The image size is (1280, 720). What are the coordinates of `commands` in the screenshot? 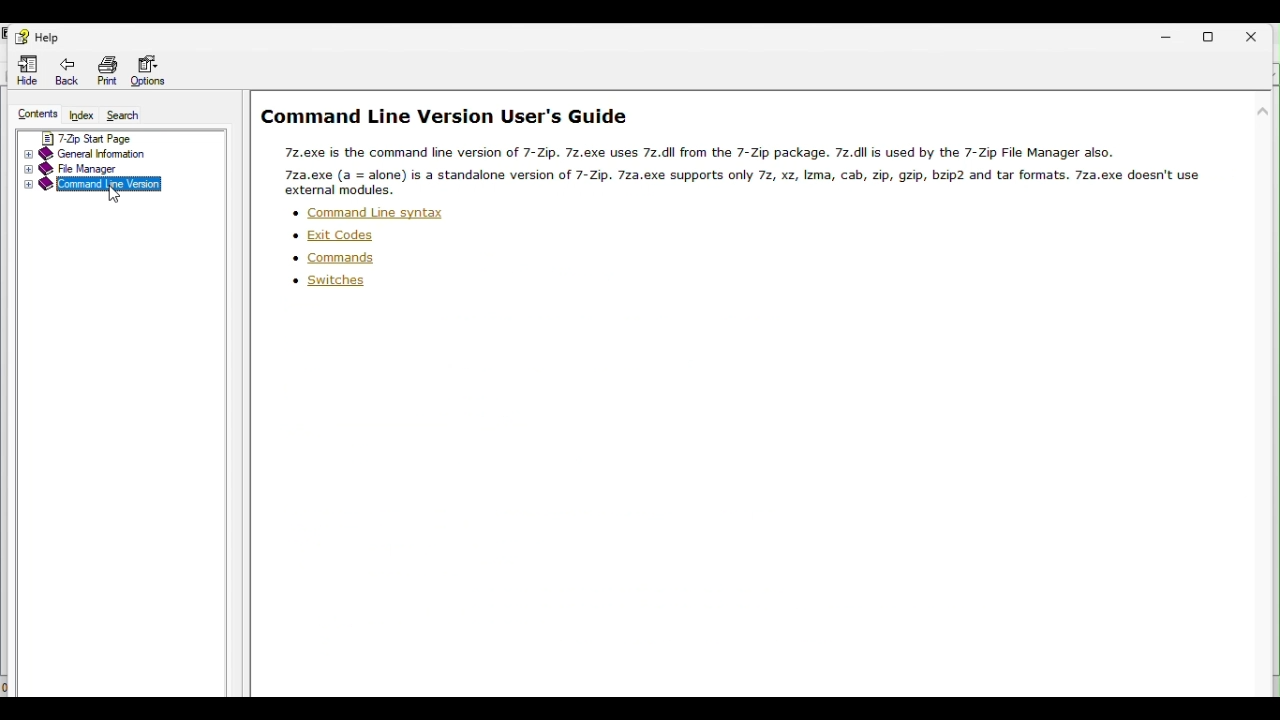 It's located at (335, 259).